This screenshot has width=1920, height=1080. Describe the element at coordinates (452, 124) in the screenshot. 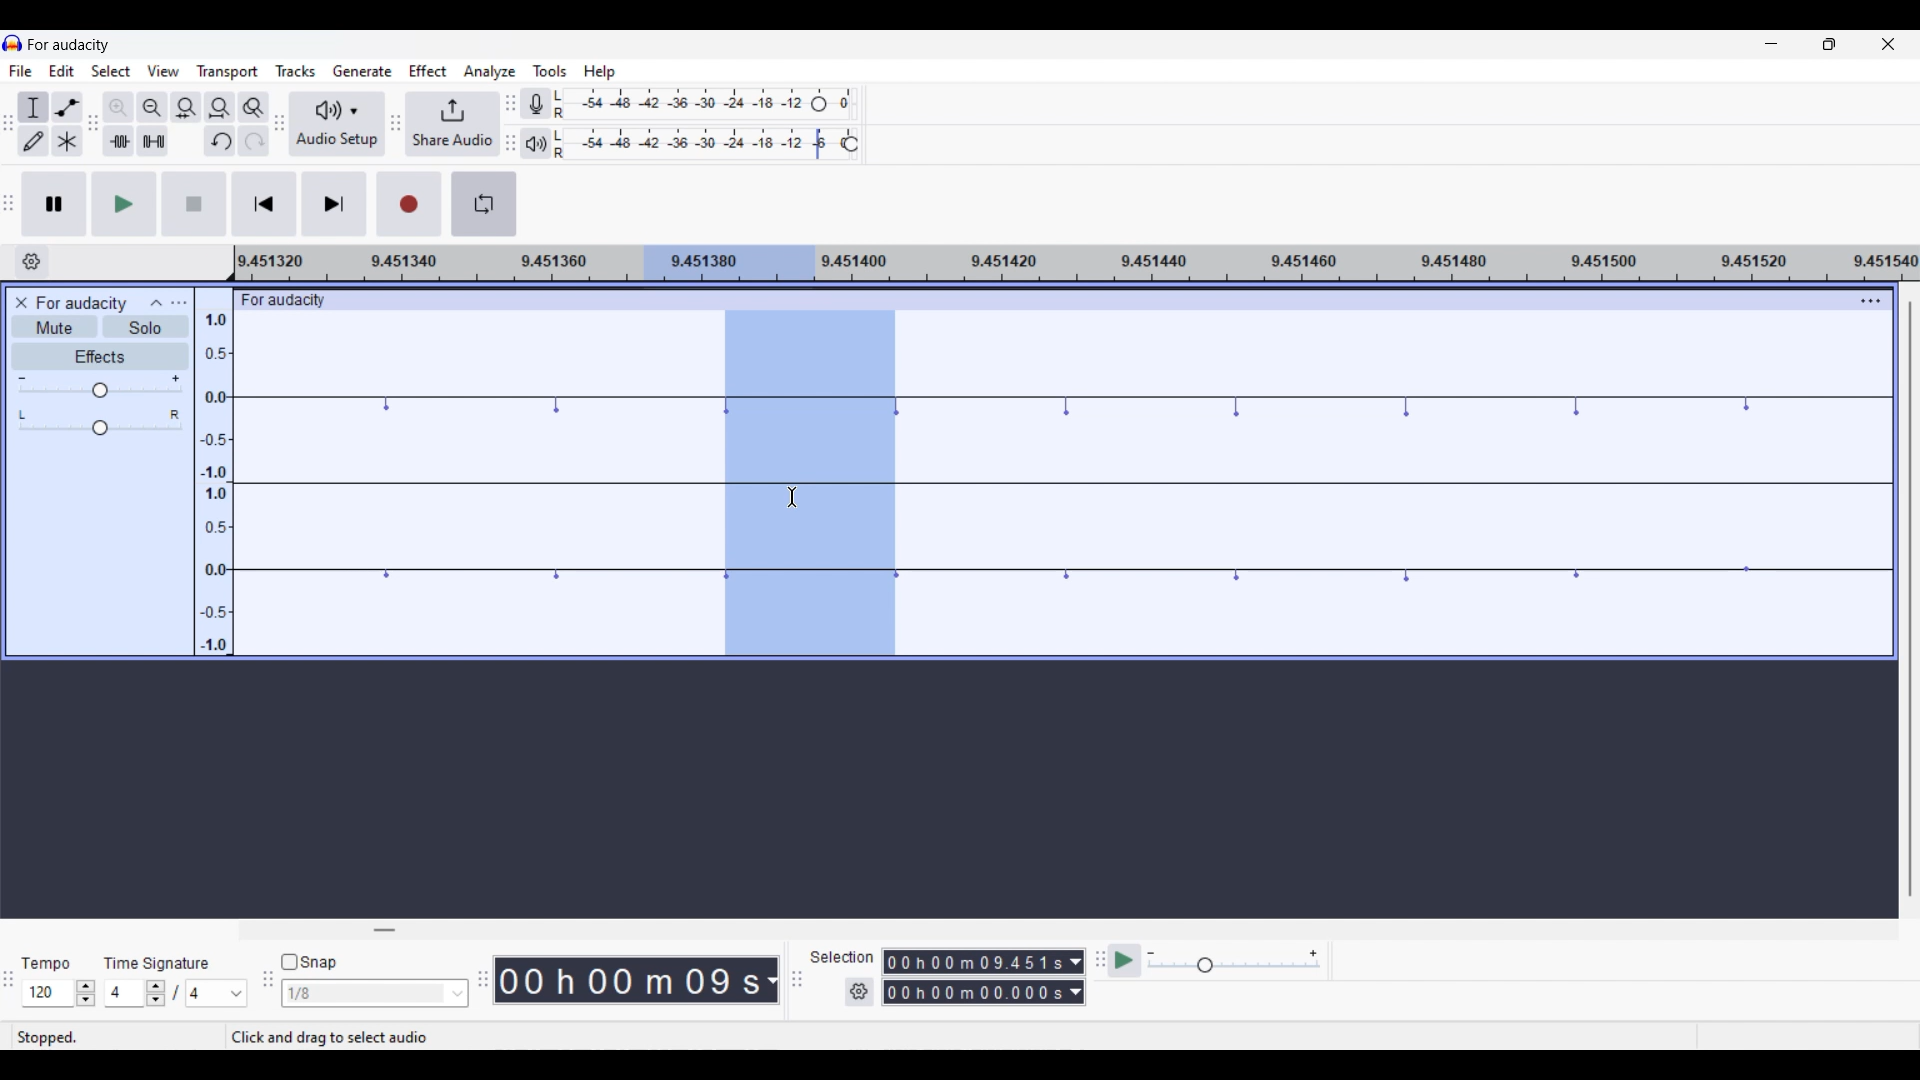

I see `Share audio` at that location.